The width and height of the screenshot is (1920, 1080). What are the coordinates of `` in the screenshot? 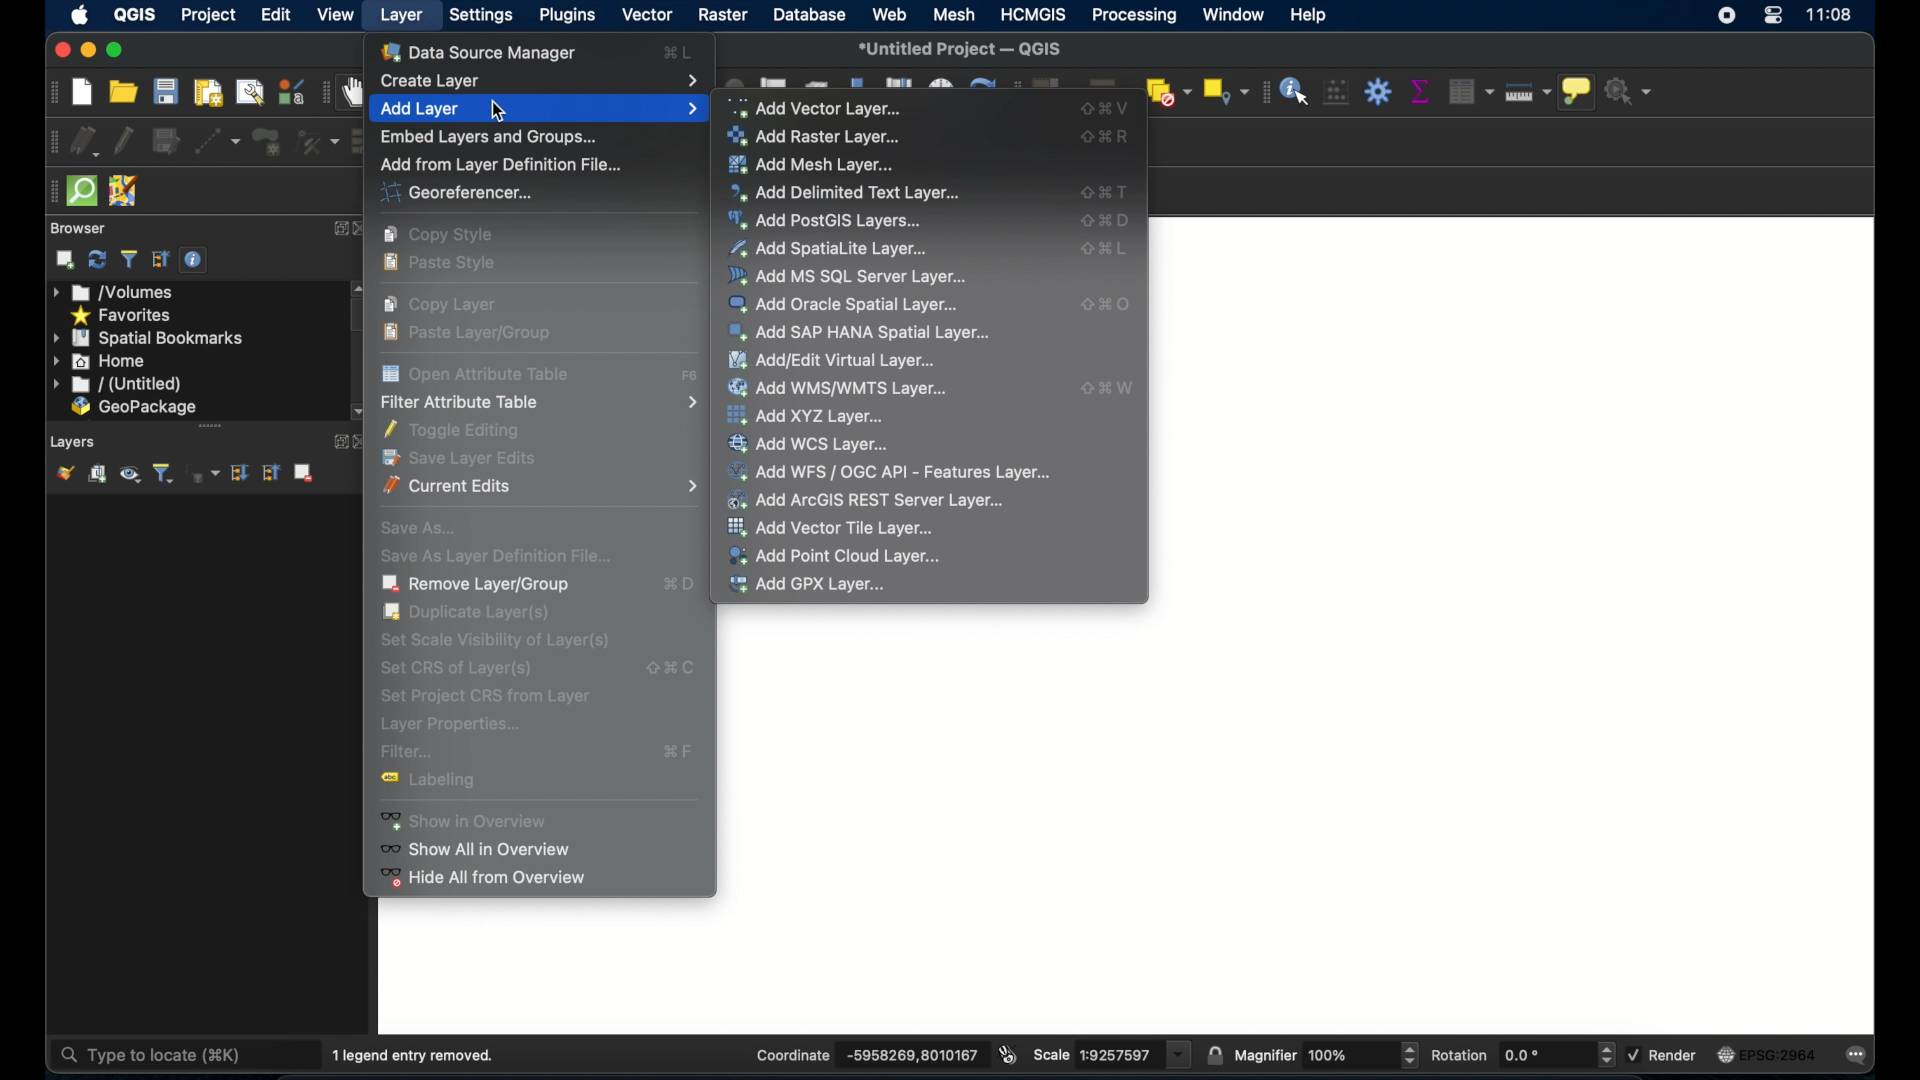 It's located at (1106, 222).